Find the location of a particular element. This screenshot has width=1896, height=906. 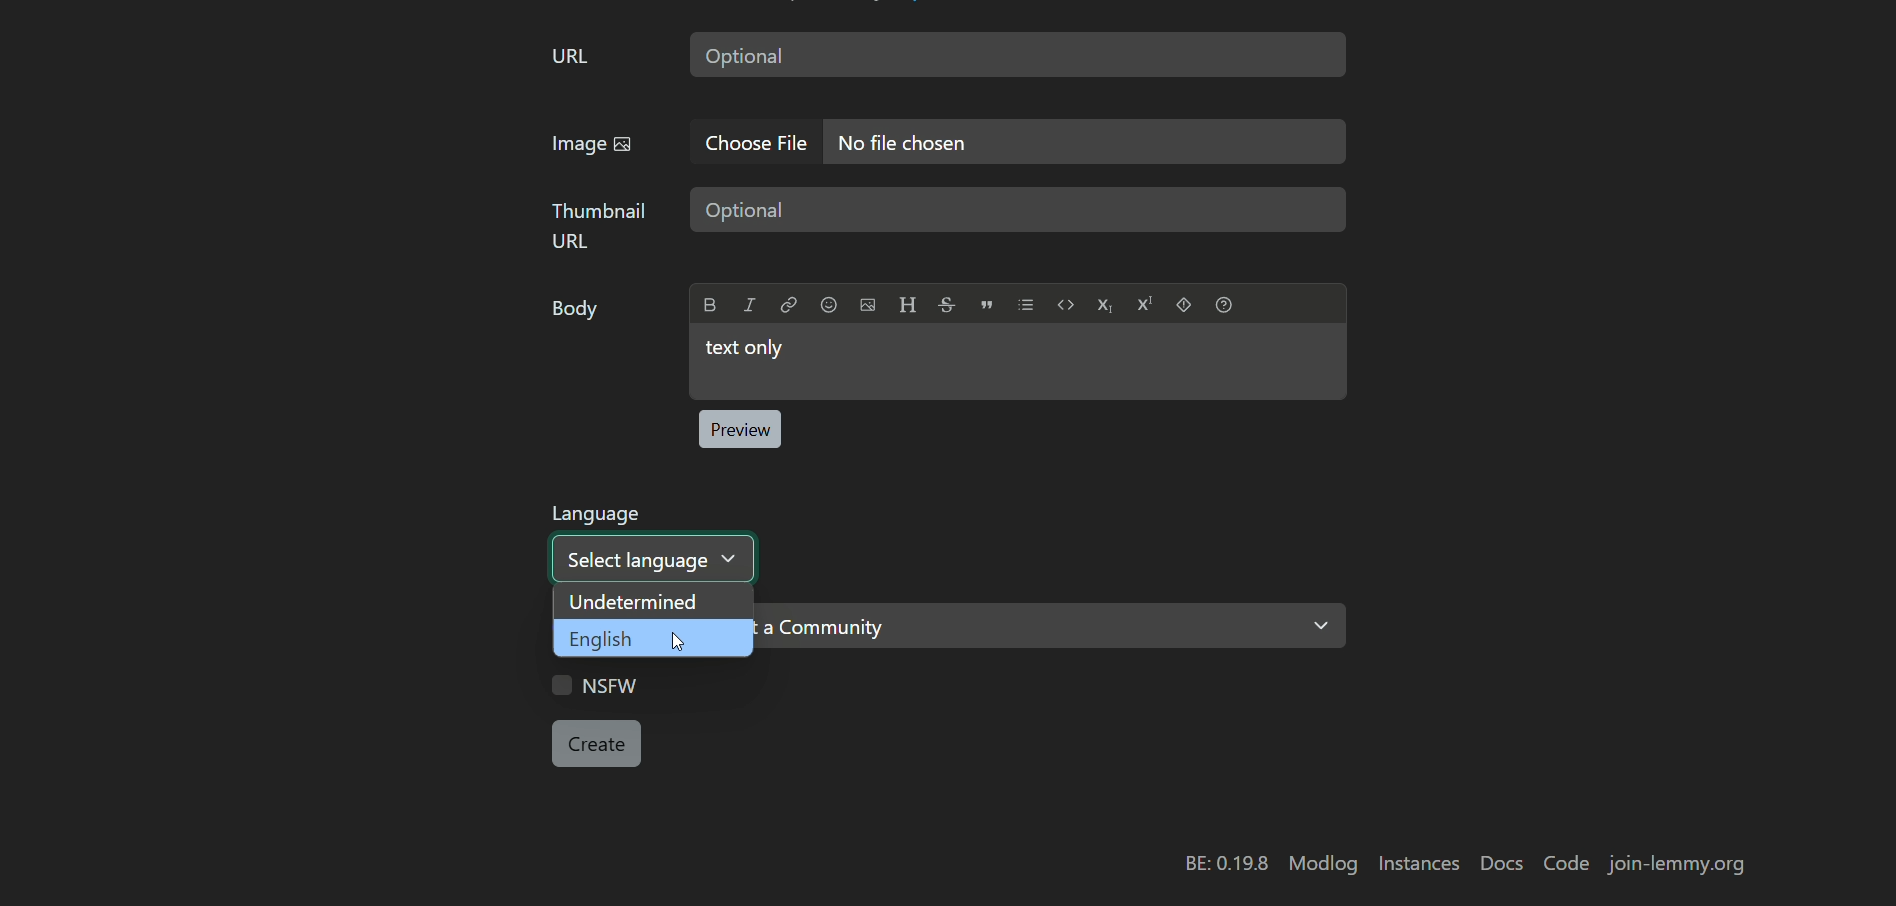

Superscript is located at coordinates (1145, 304).